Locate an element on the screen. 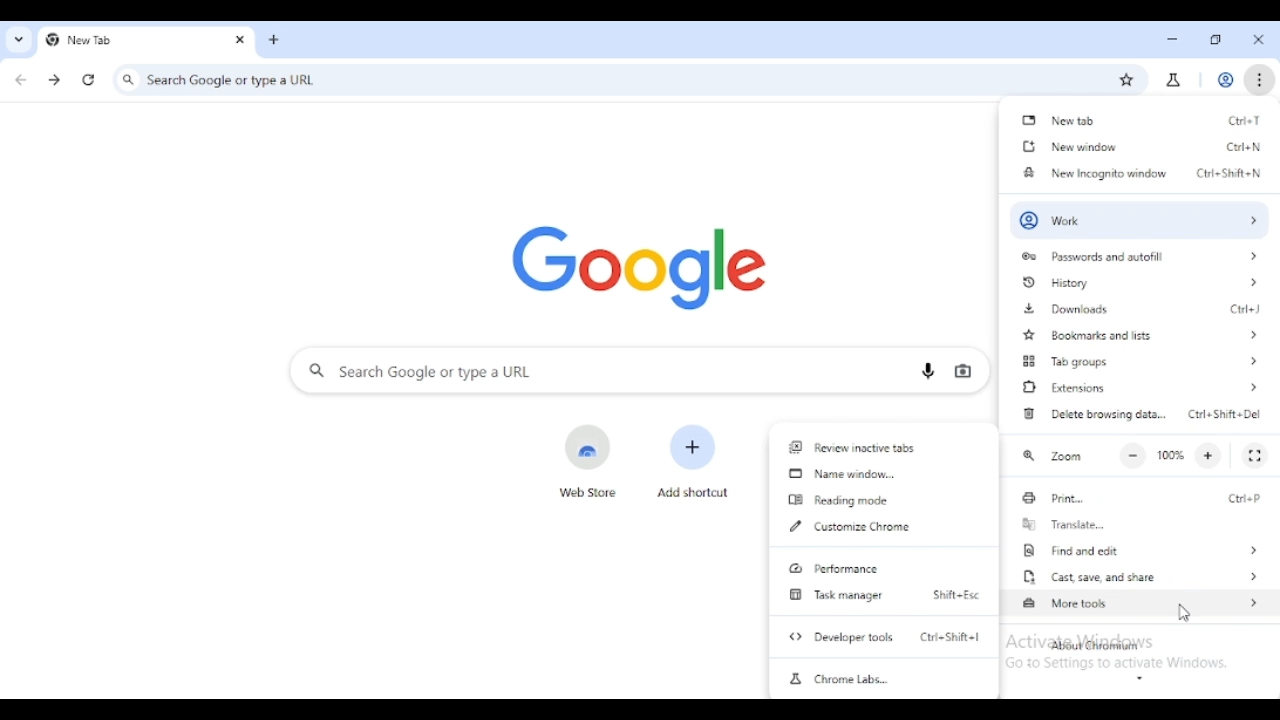 This screenshot has height=720, width=1280. 100% is located at coordinates (1169, 454).